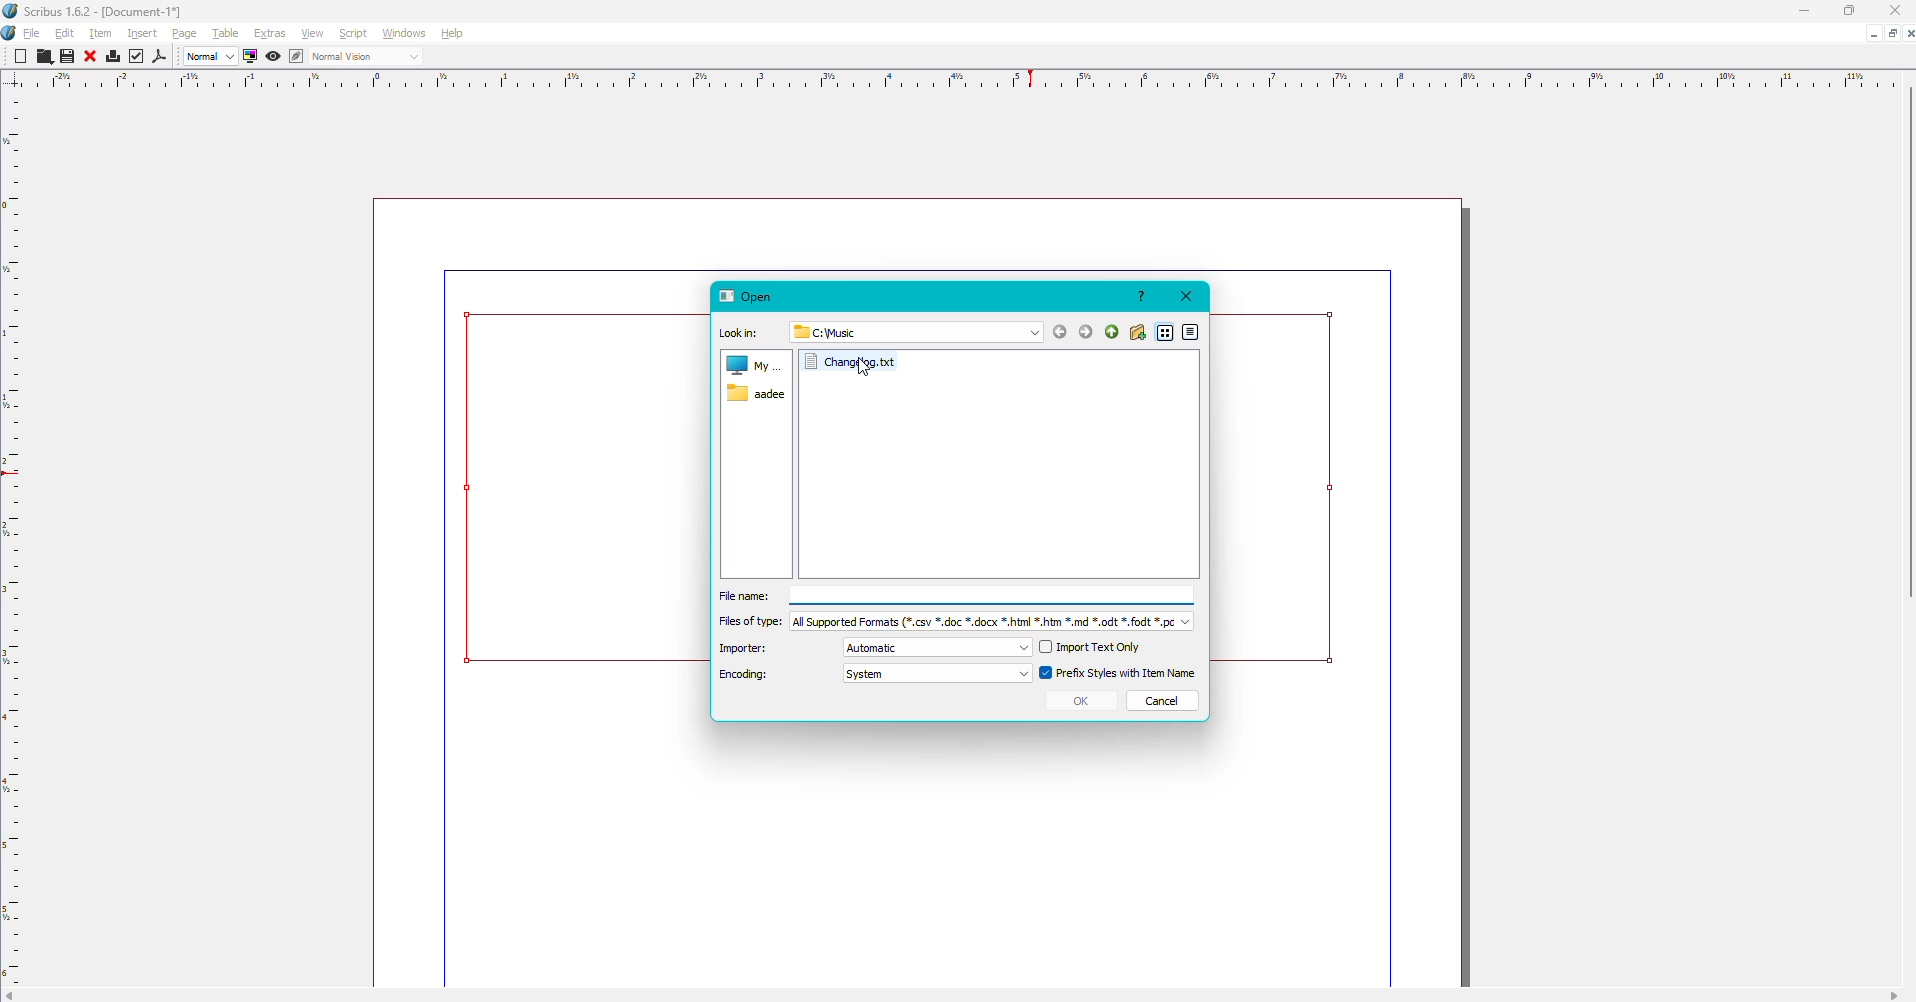  Describe the element at coordinates (110, 56) in the screenshot. I see `Print` at that location.